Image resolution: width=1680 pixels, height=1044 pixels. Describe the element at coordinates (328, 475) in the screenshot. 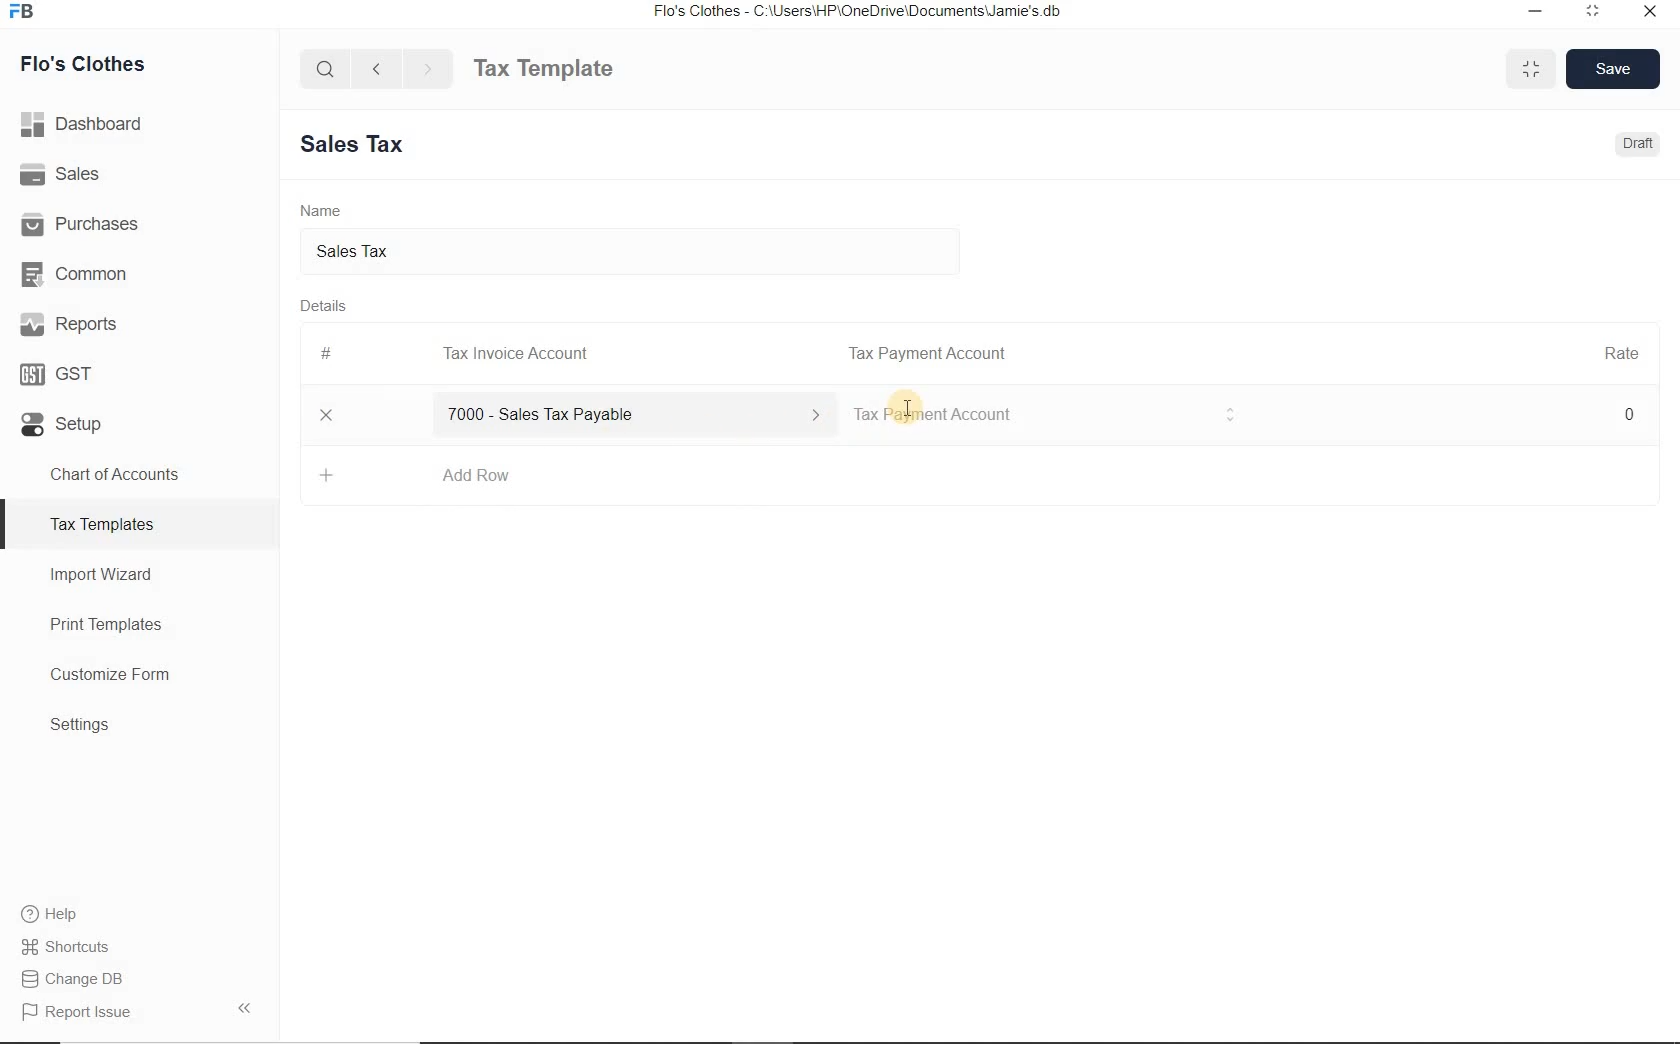

I see `Add` at that location.